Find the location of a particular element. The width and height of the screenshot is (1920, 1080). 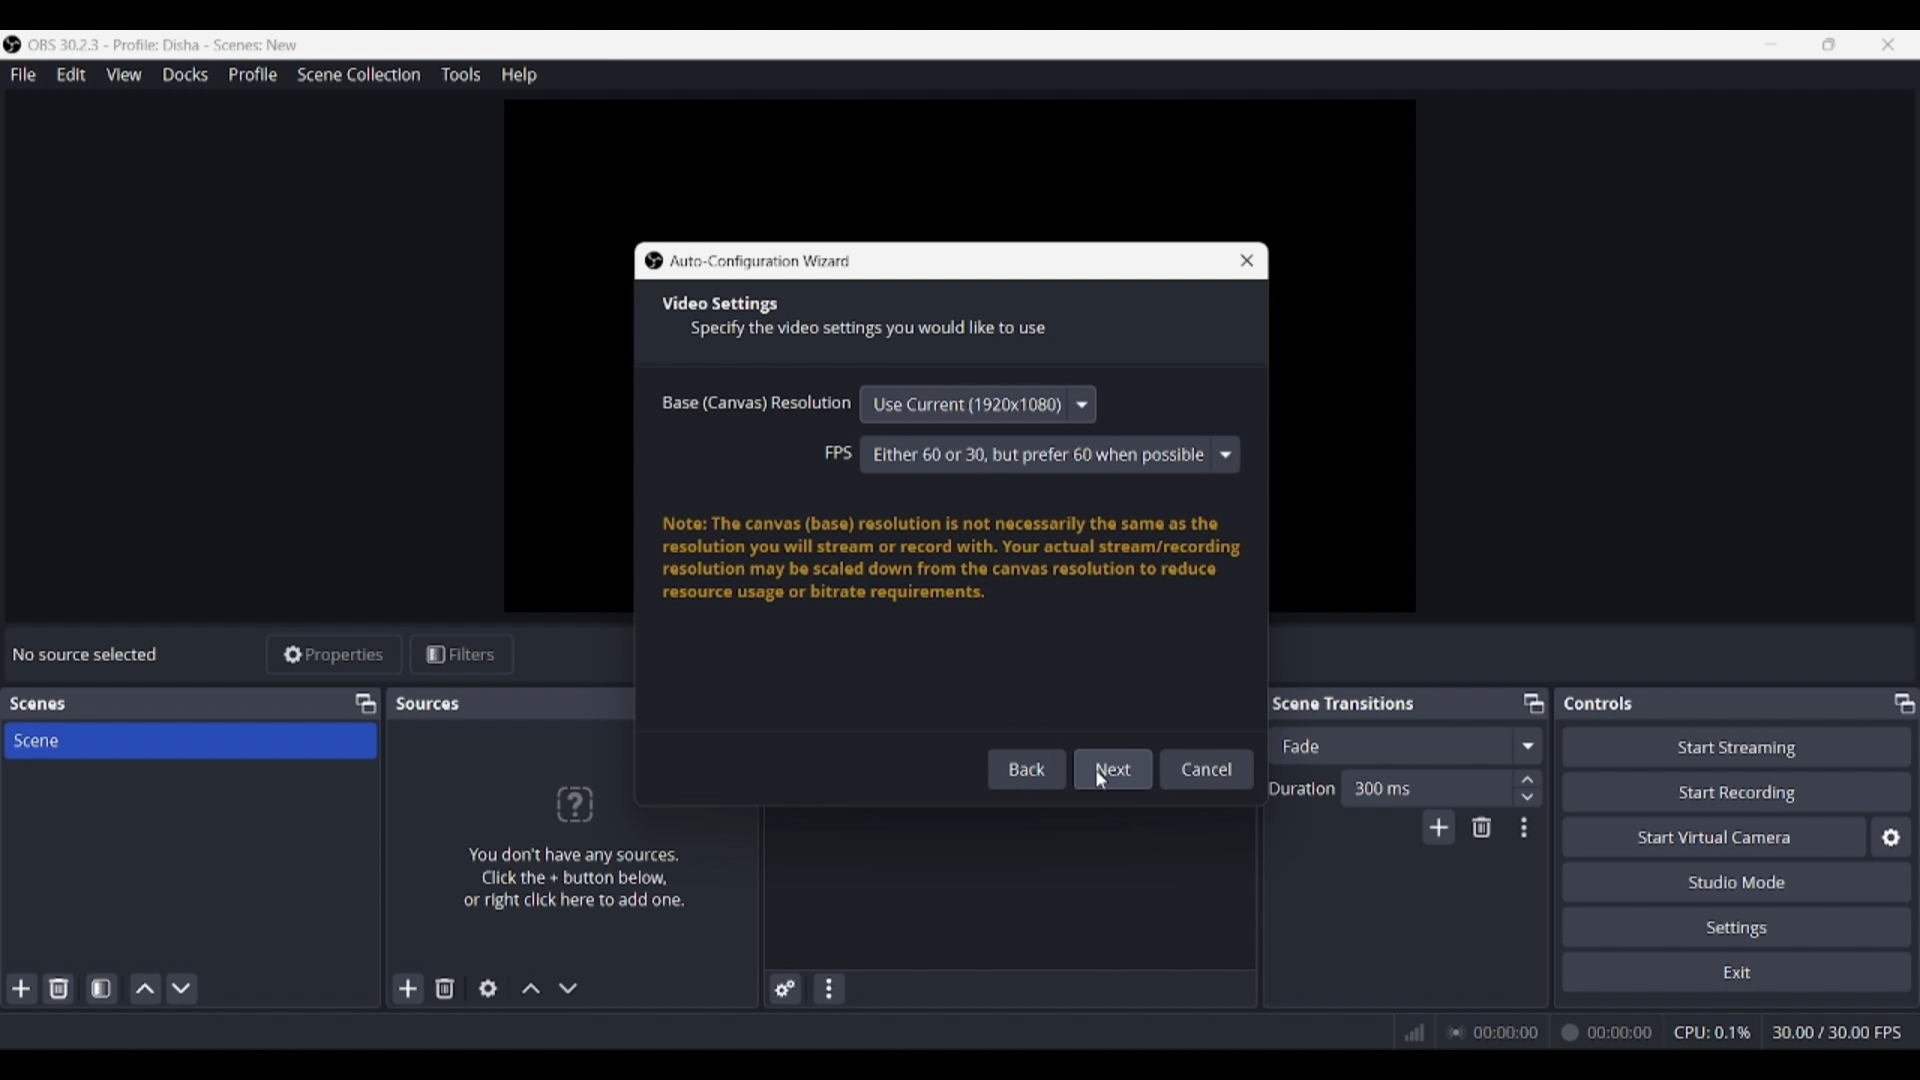

Frames per second is located at coordinates (1837, 1033).